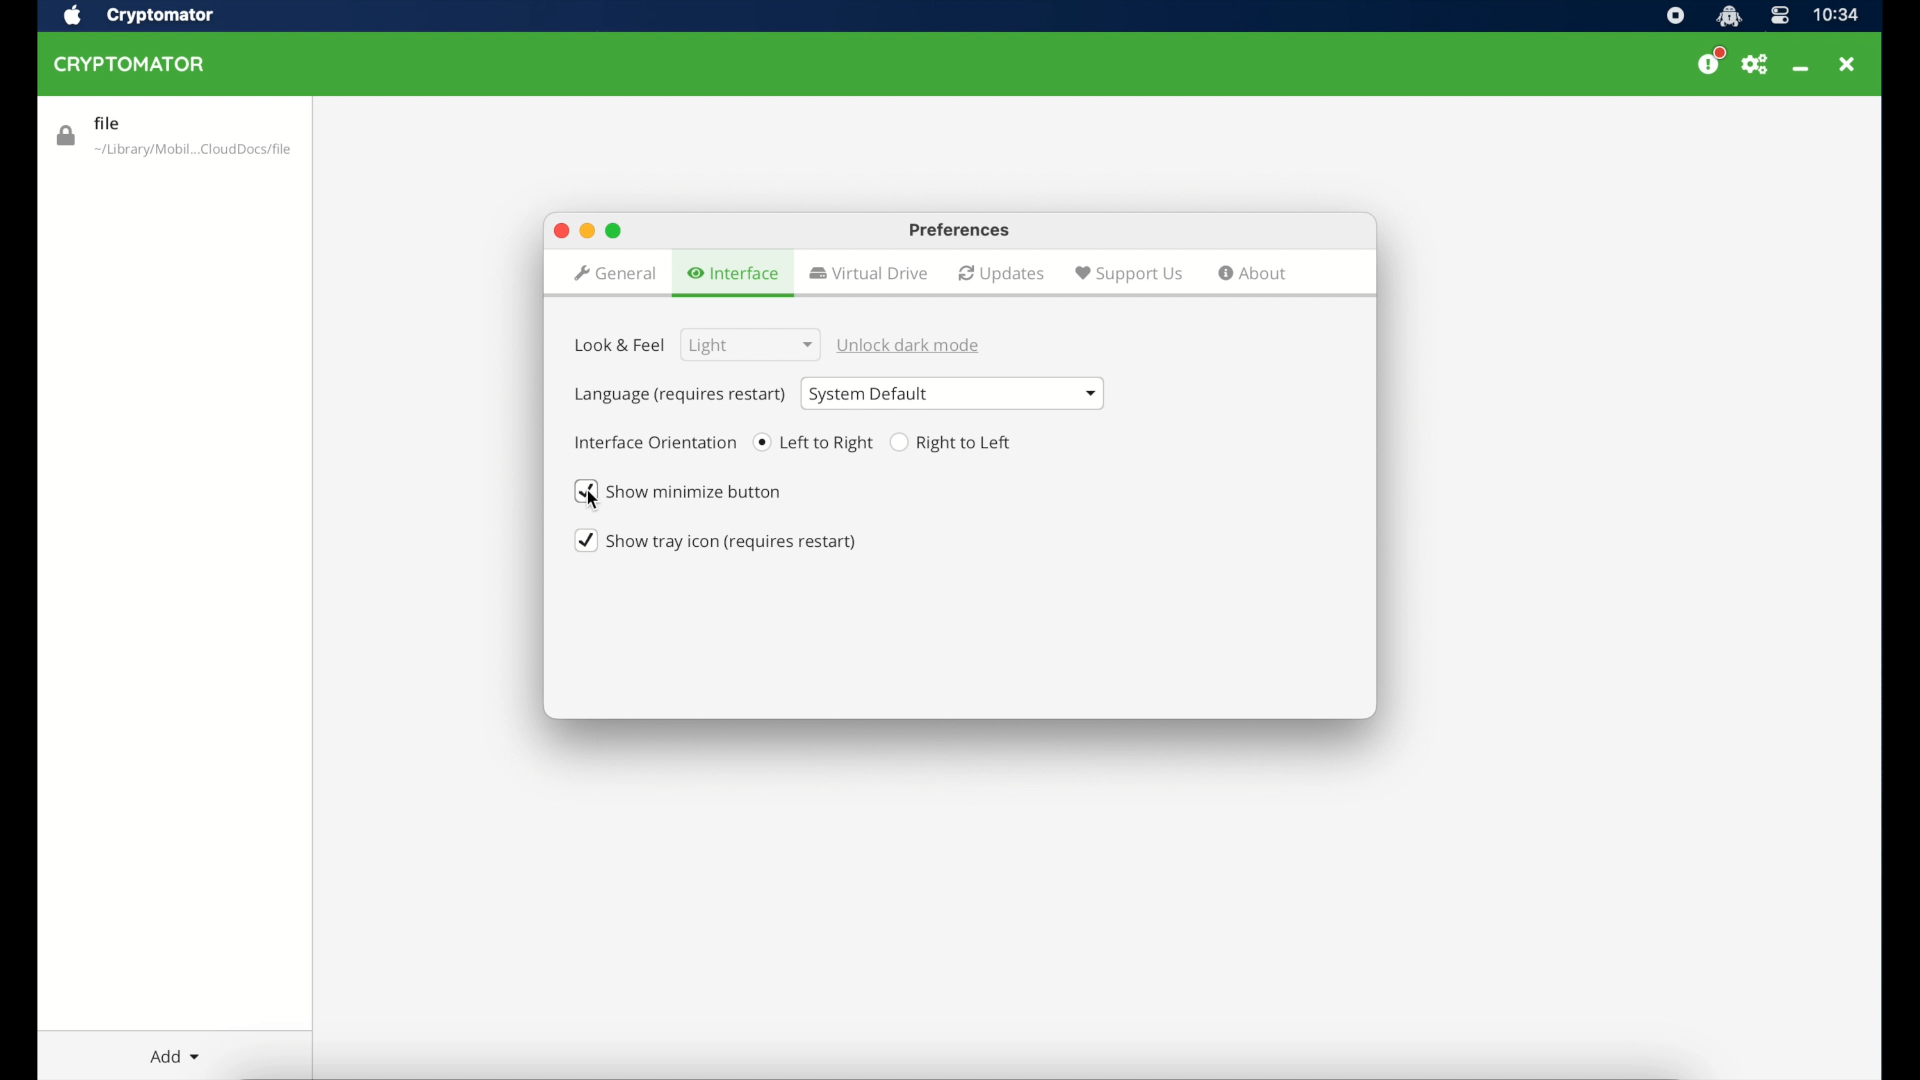  Describe the element at coordinates (1760, 66) in the screenshot. I see `preferences` at that location.